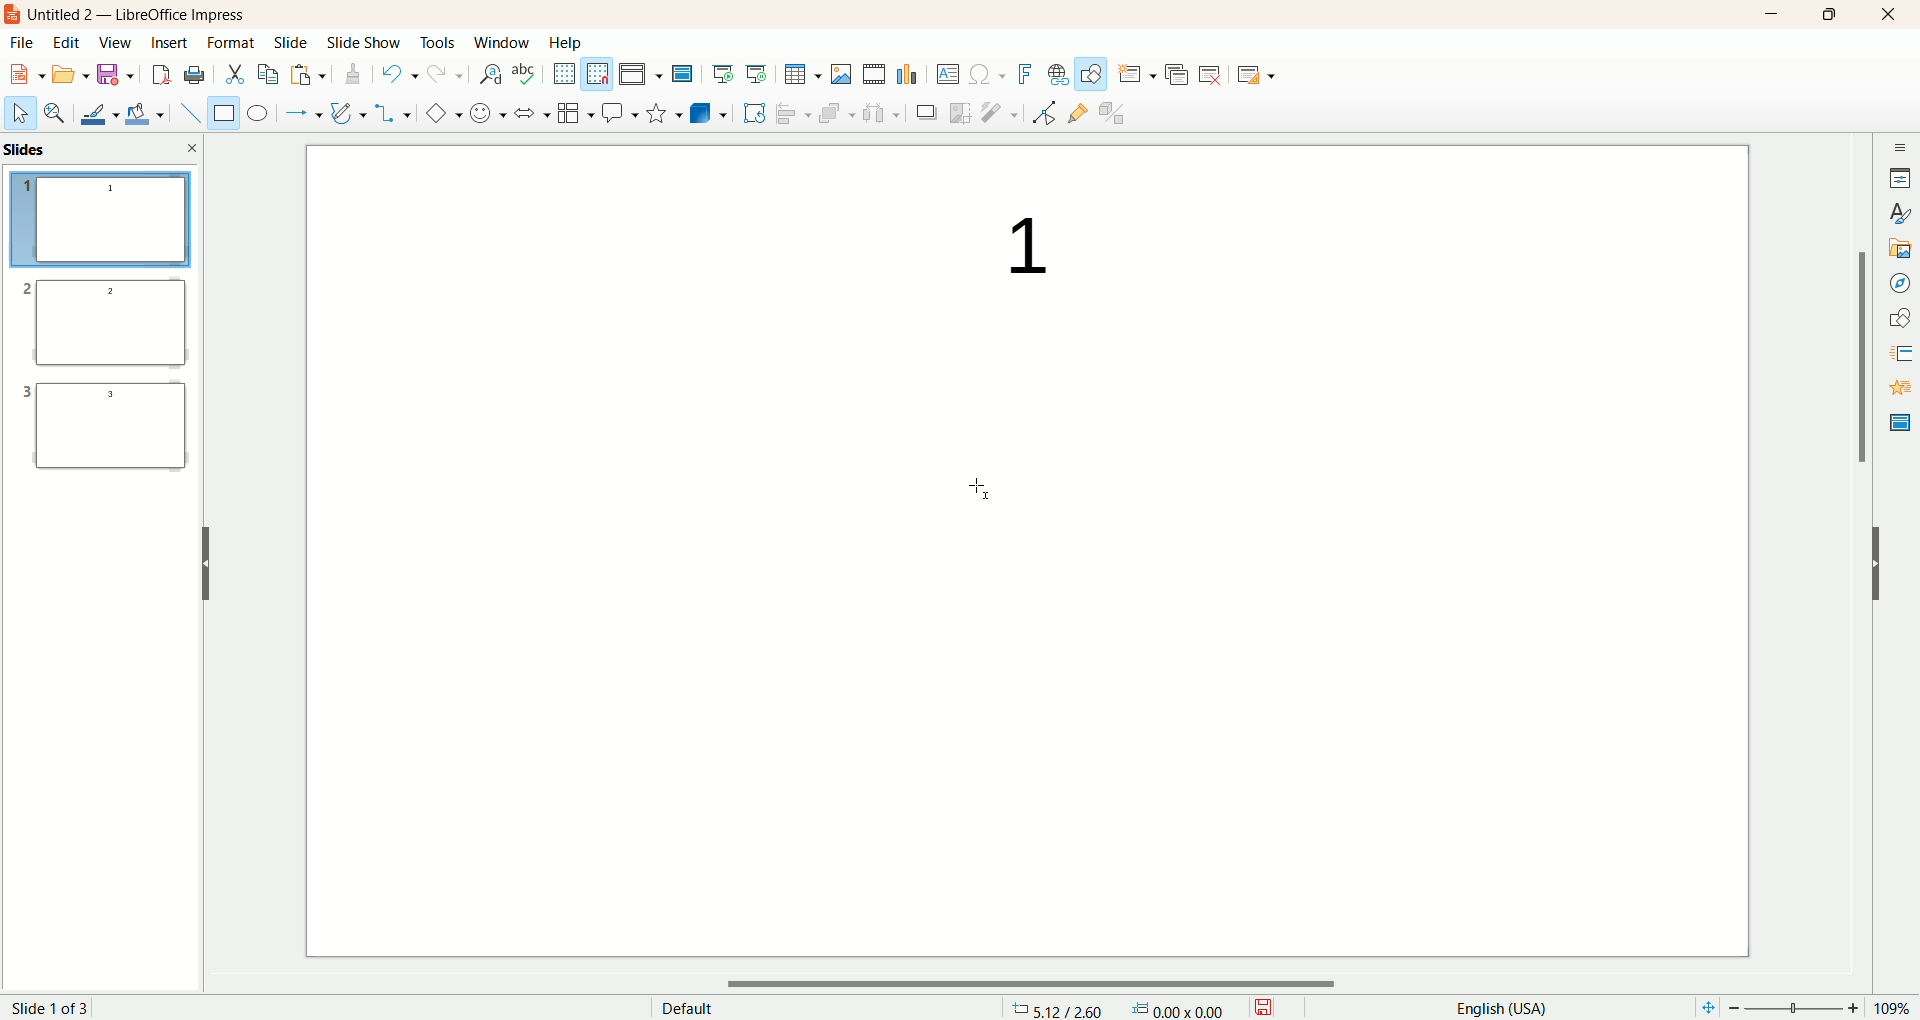 The width and height of the screenshot is (1920, 1020). Describe the element at coordinates (346, 111) in the screenshot. I see `curves and polygon` at that location.